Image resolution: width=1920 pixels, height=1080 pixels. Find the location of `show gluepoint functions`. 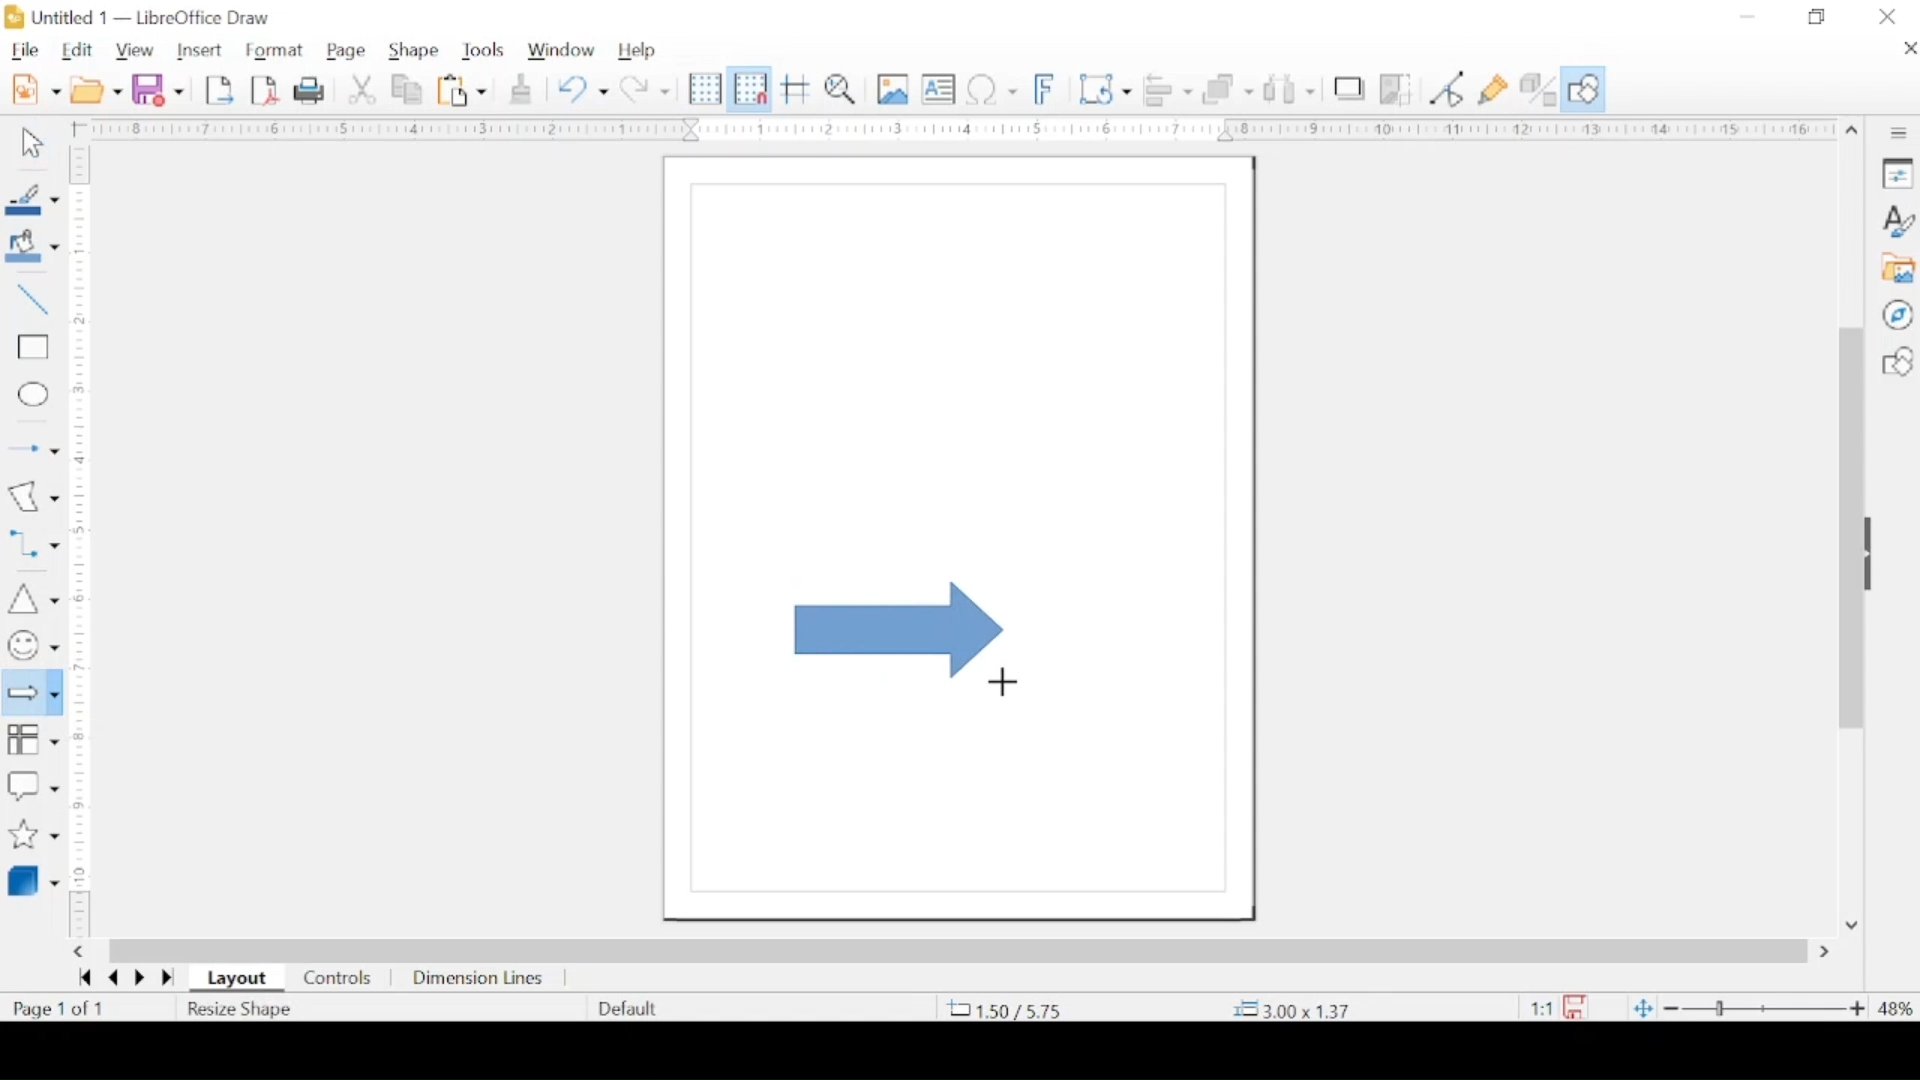

show gluepoint functions is located at coordinates (1494, 89).